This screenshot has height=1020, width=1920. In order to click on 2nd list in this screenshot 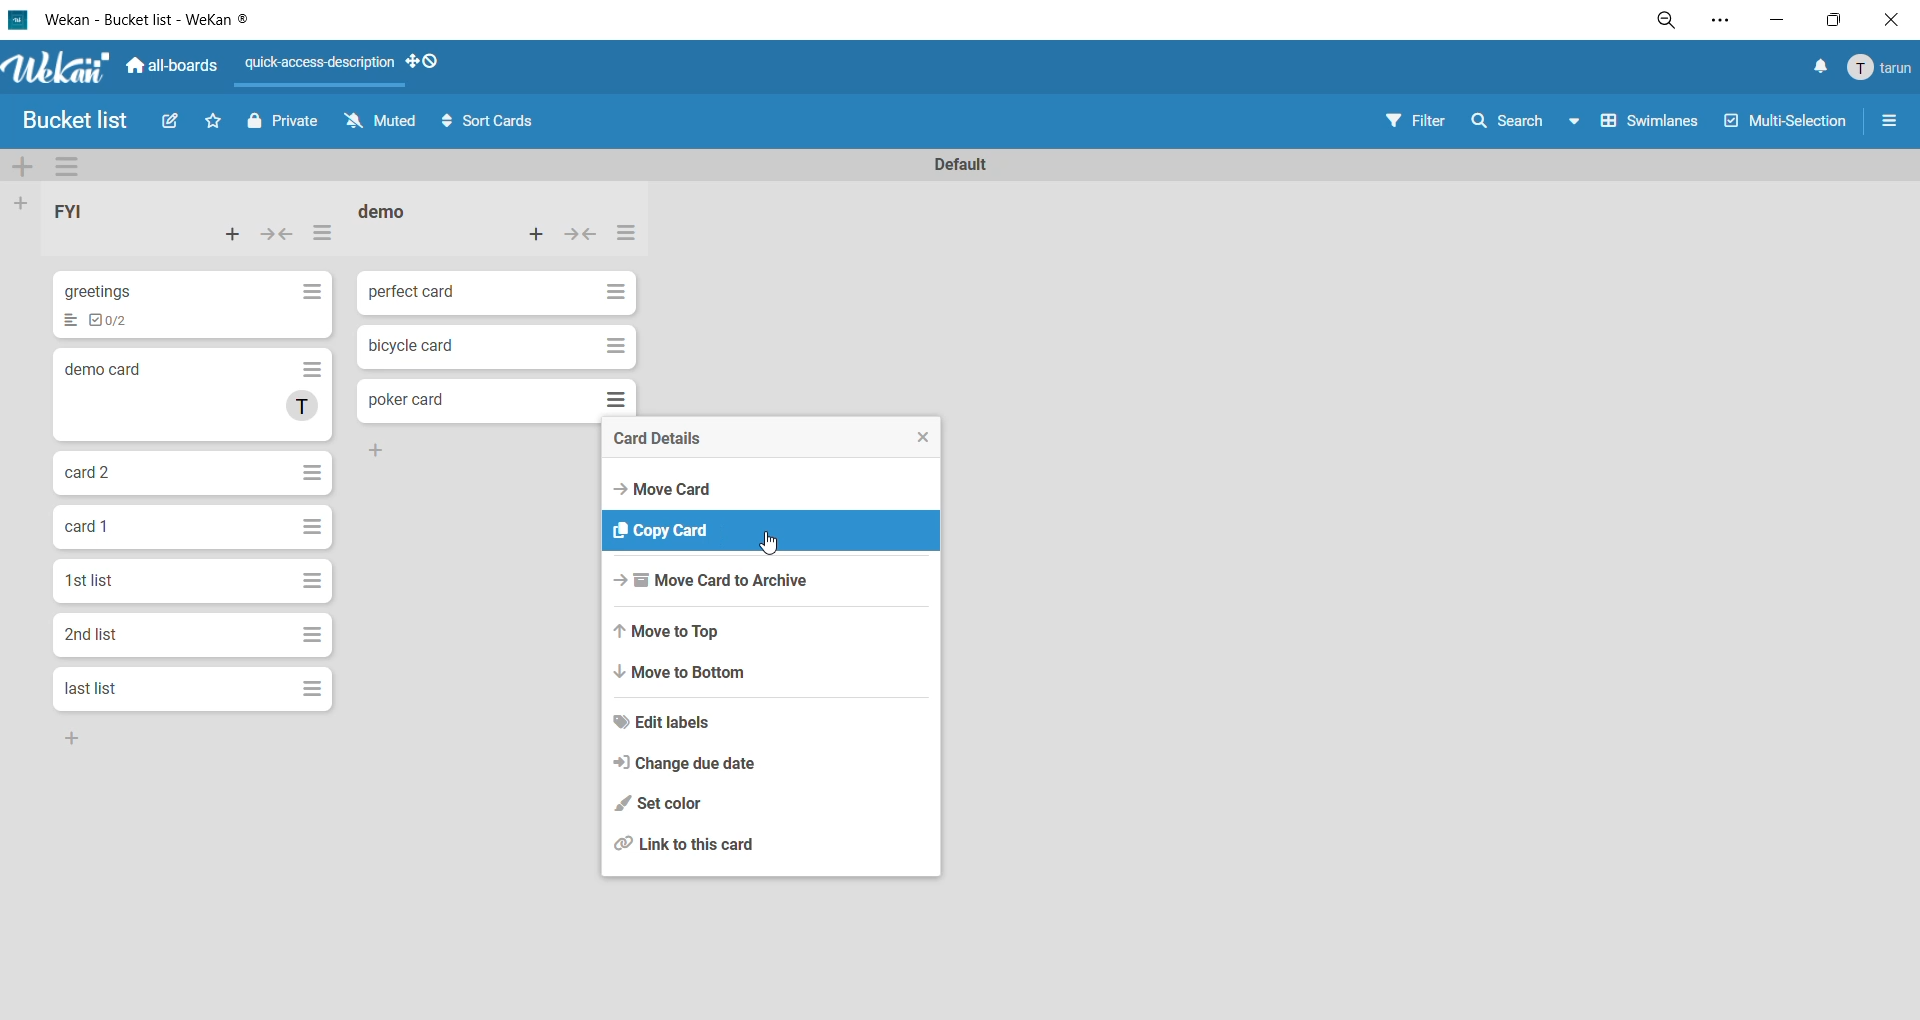, I will do `click(99, 638)`.